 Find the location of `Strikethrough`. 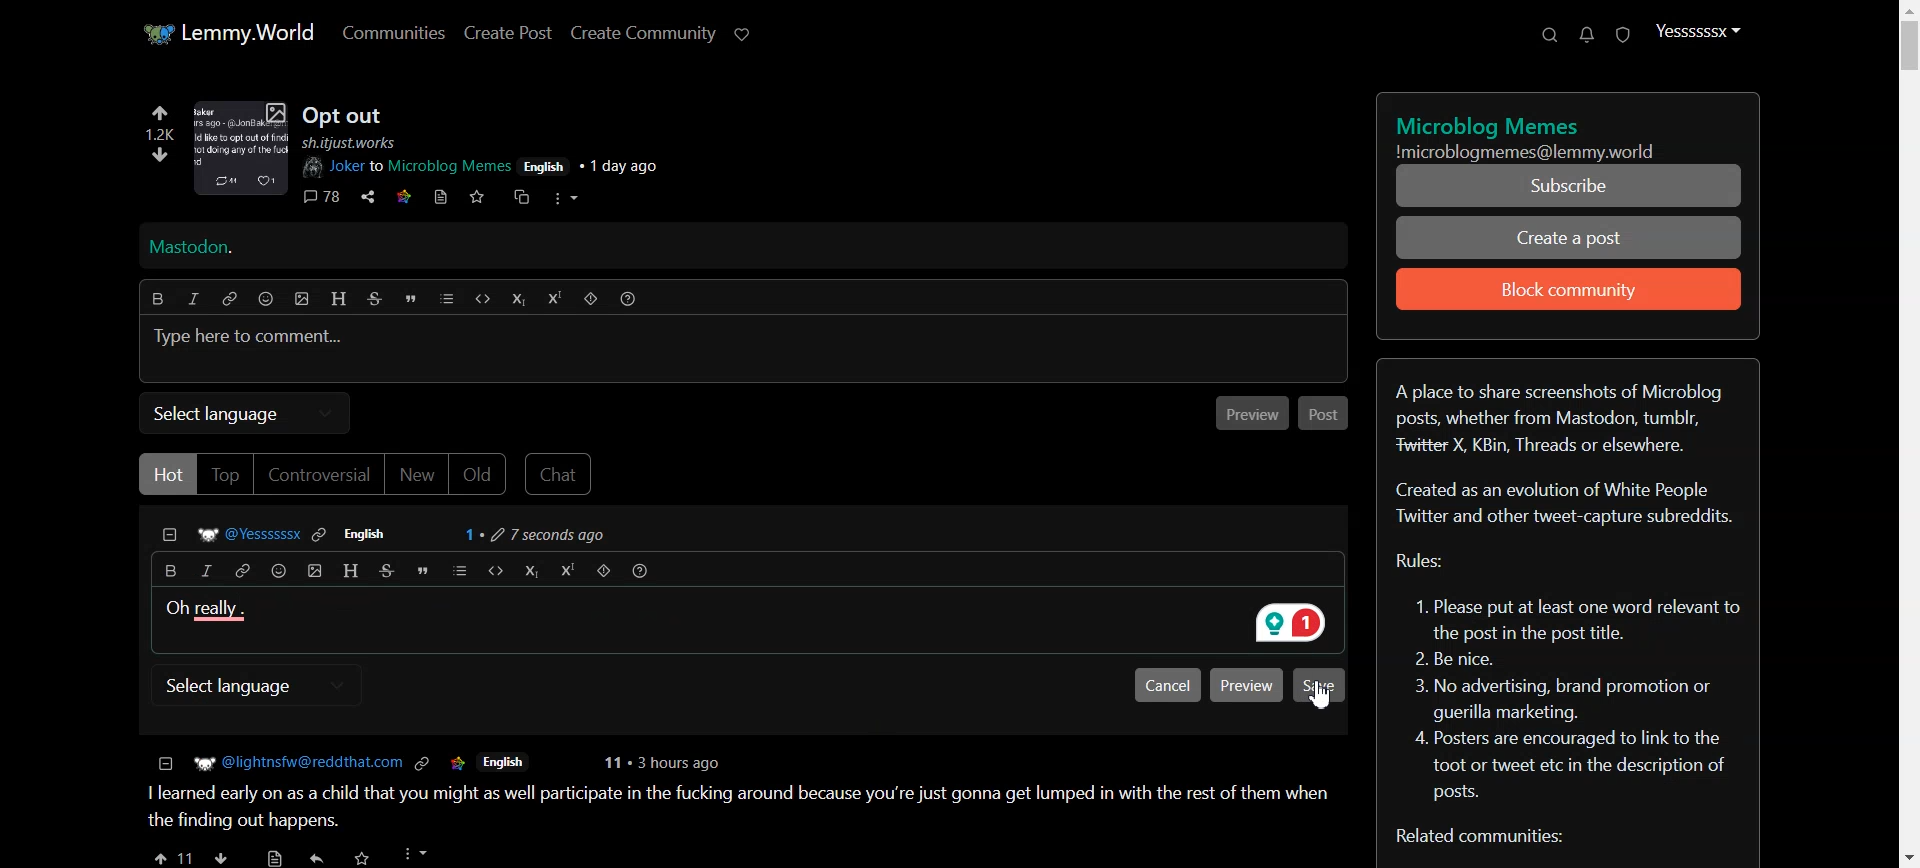

Strikethrough is located at coordinates (383, 571).